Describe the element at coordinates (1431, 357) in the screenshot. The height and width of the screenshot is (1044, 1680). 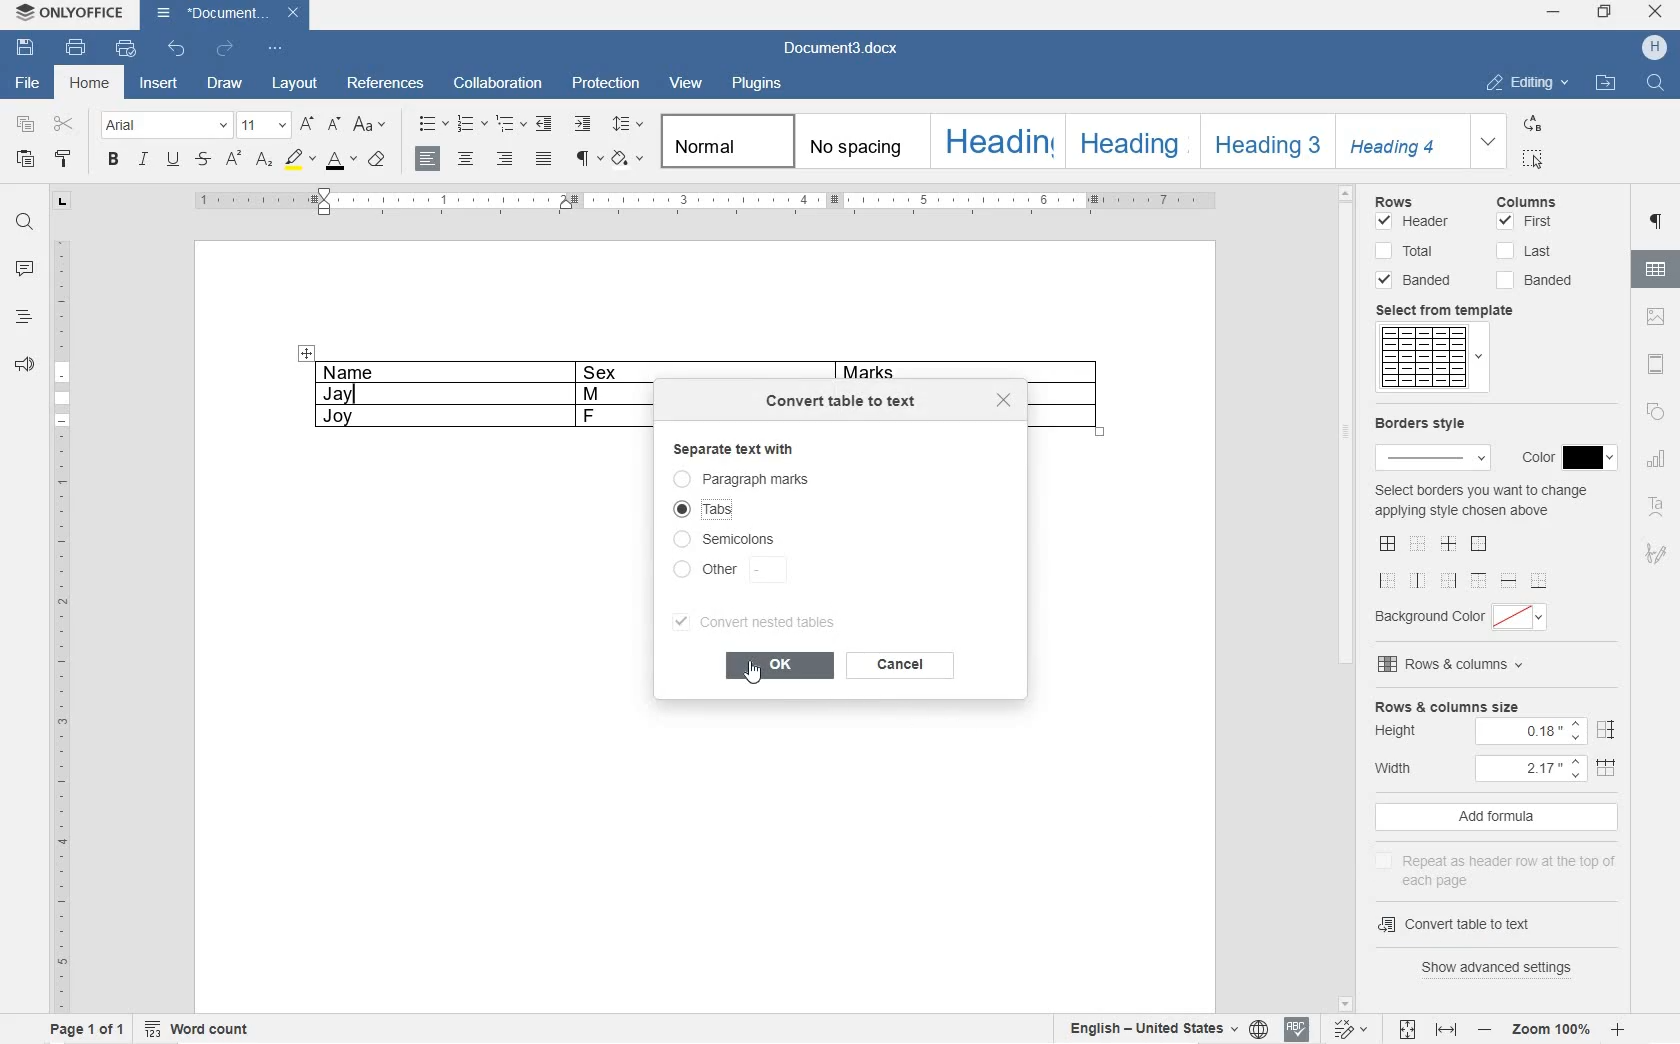
I see `Templates` at that location.